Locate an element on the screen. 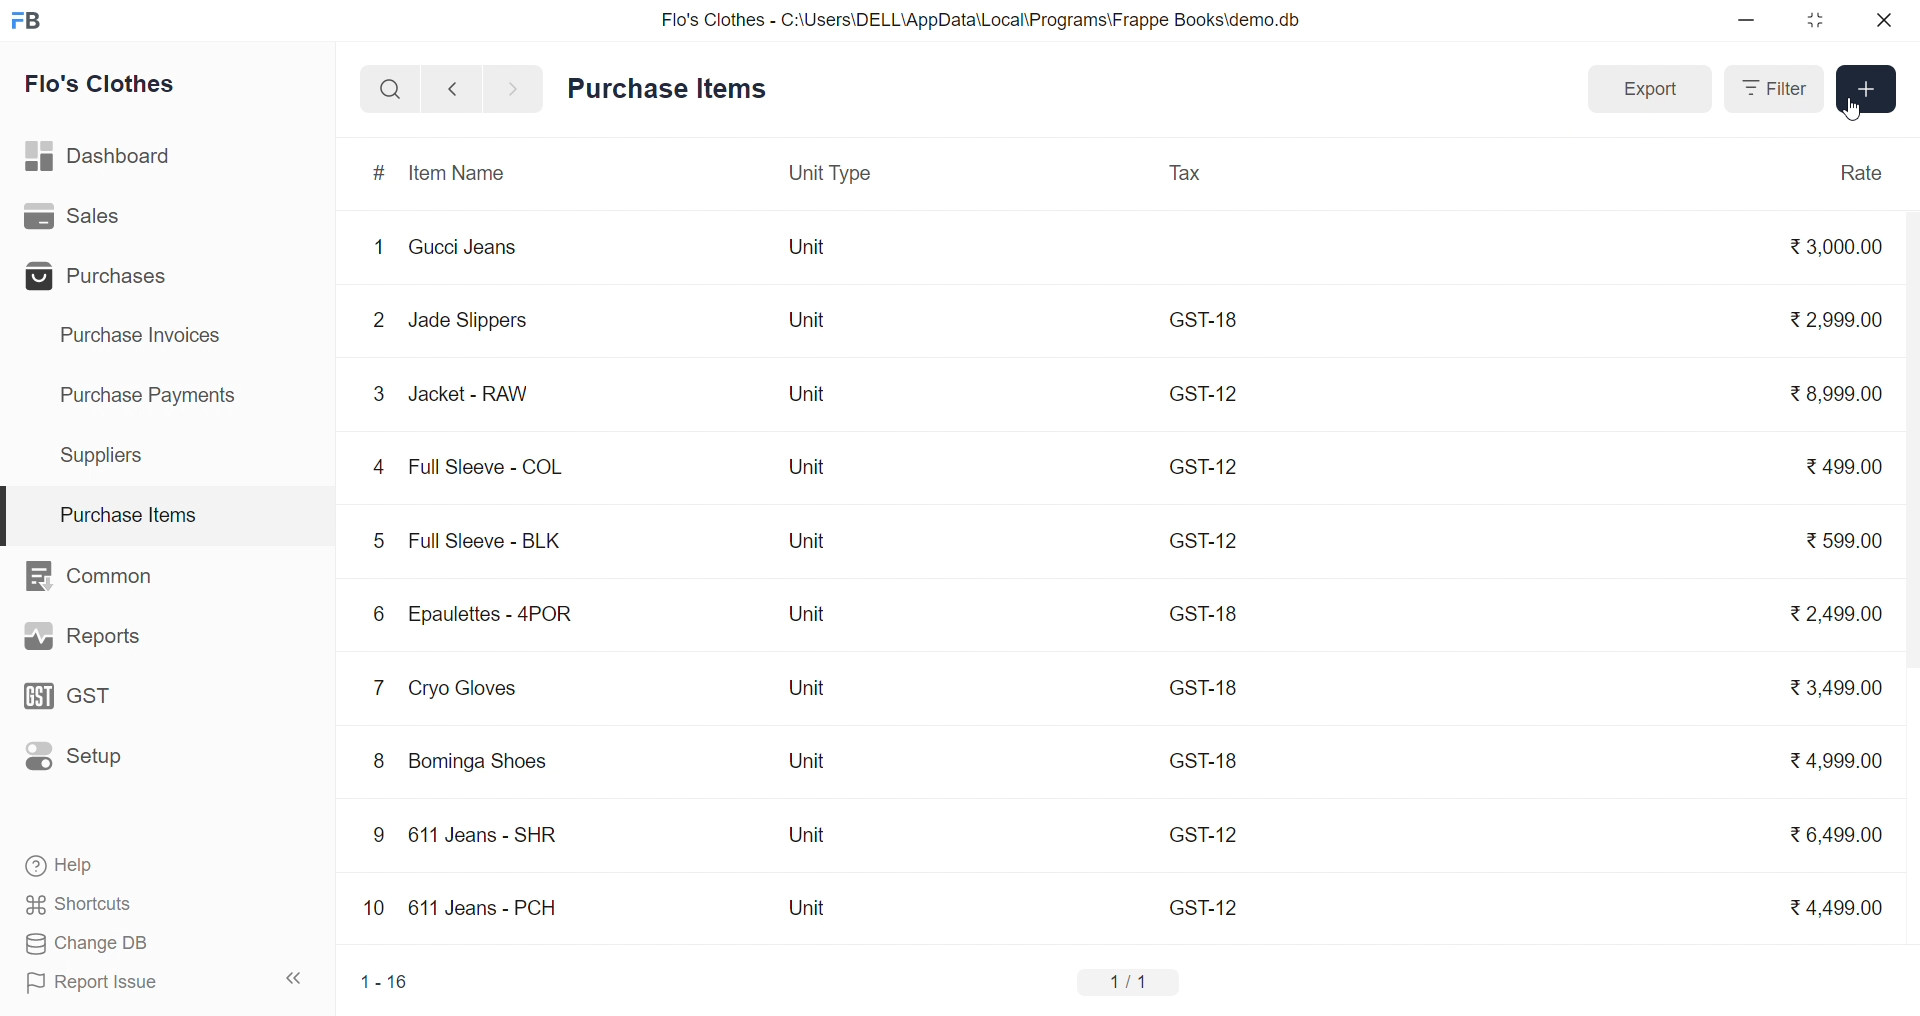 The image size is (1920, 1016). GST-12 is located at coordinates (1201, 832).